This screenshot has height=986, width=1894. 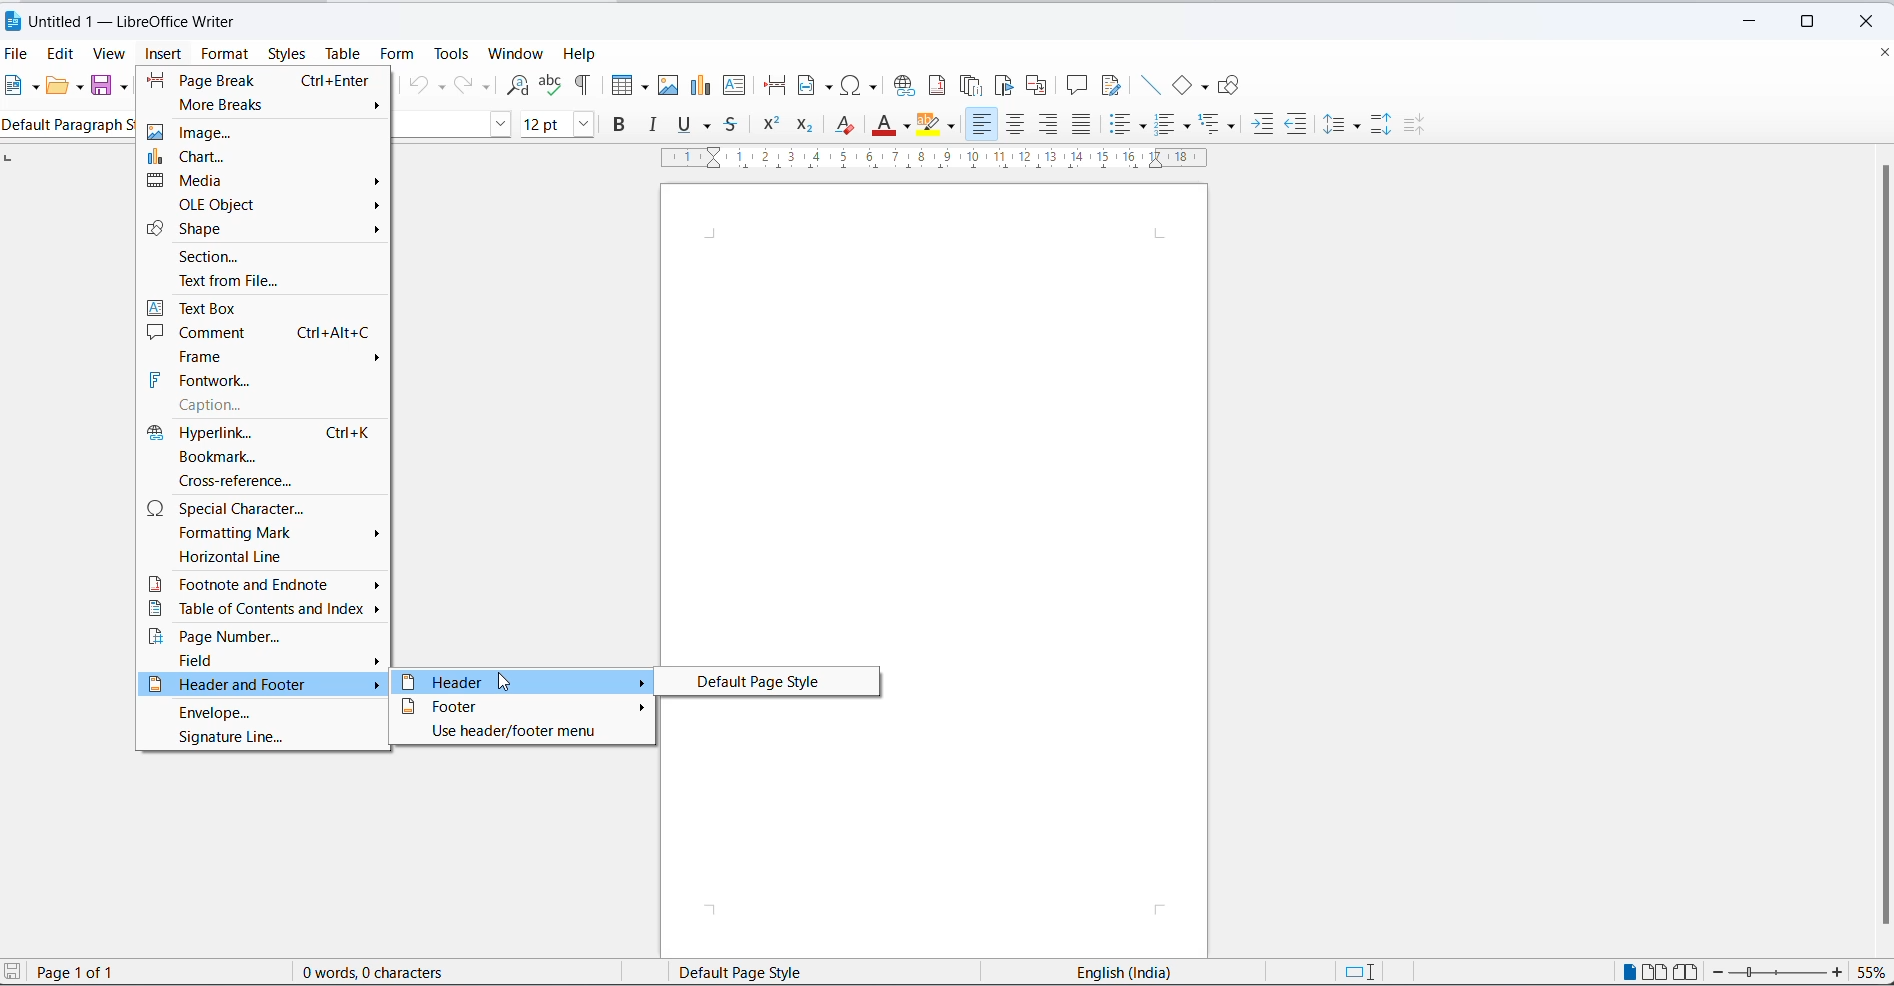 What do you see at coordinates (111, 53) in the screenshot?
I see `view` at bounding box center [111, 53].